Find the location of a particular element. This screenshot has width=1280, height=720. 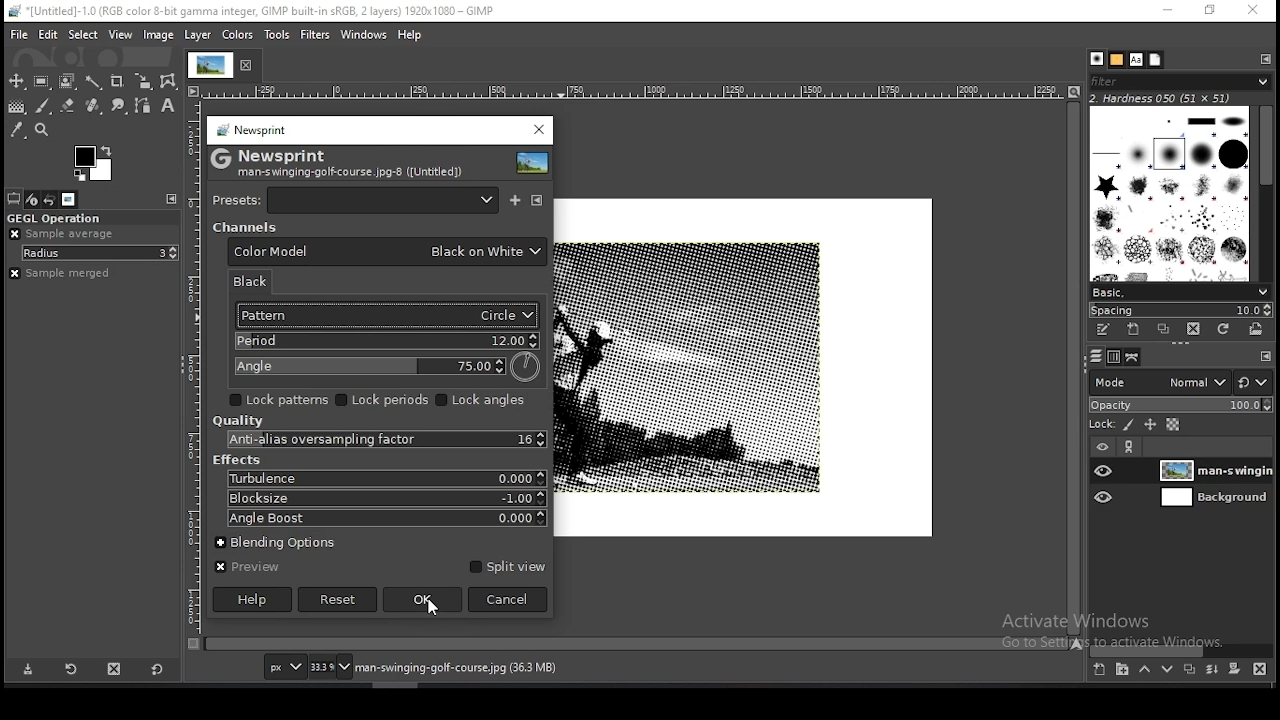

paintbrush tool is located at coordinates (43, 106).